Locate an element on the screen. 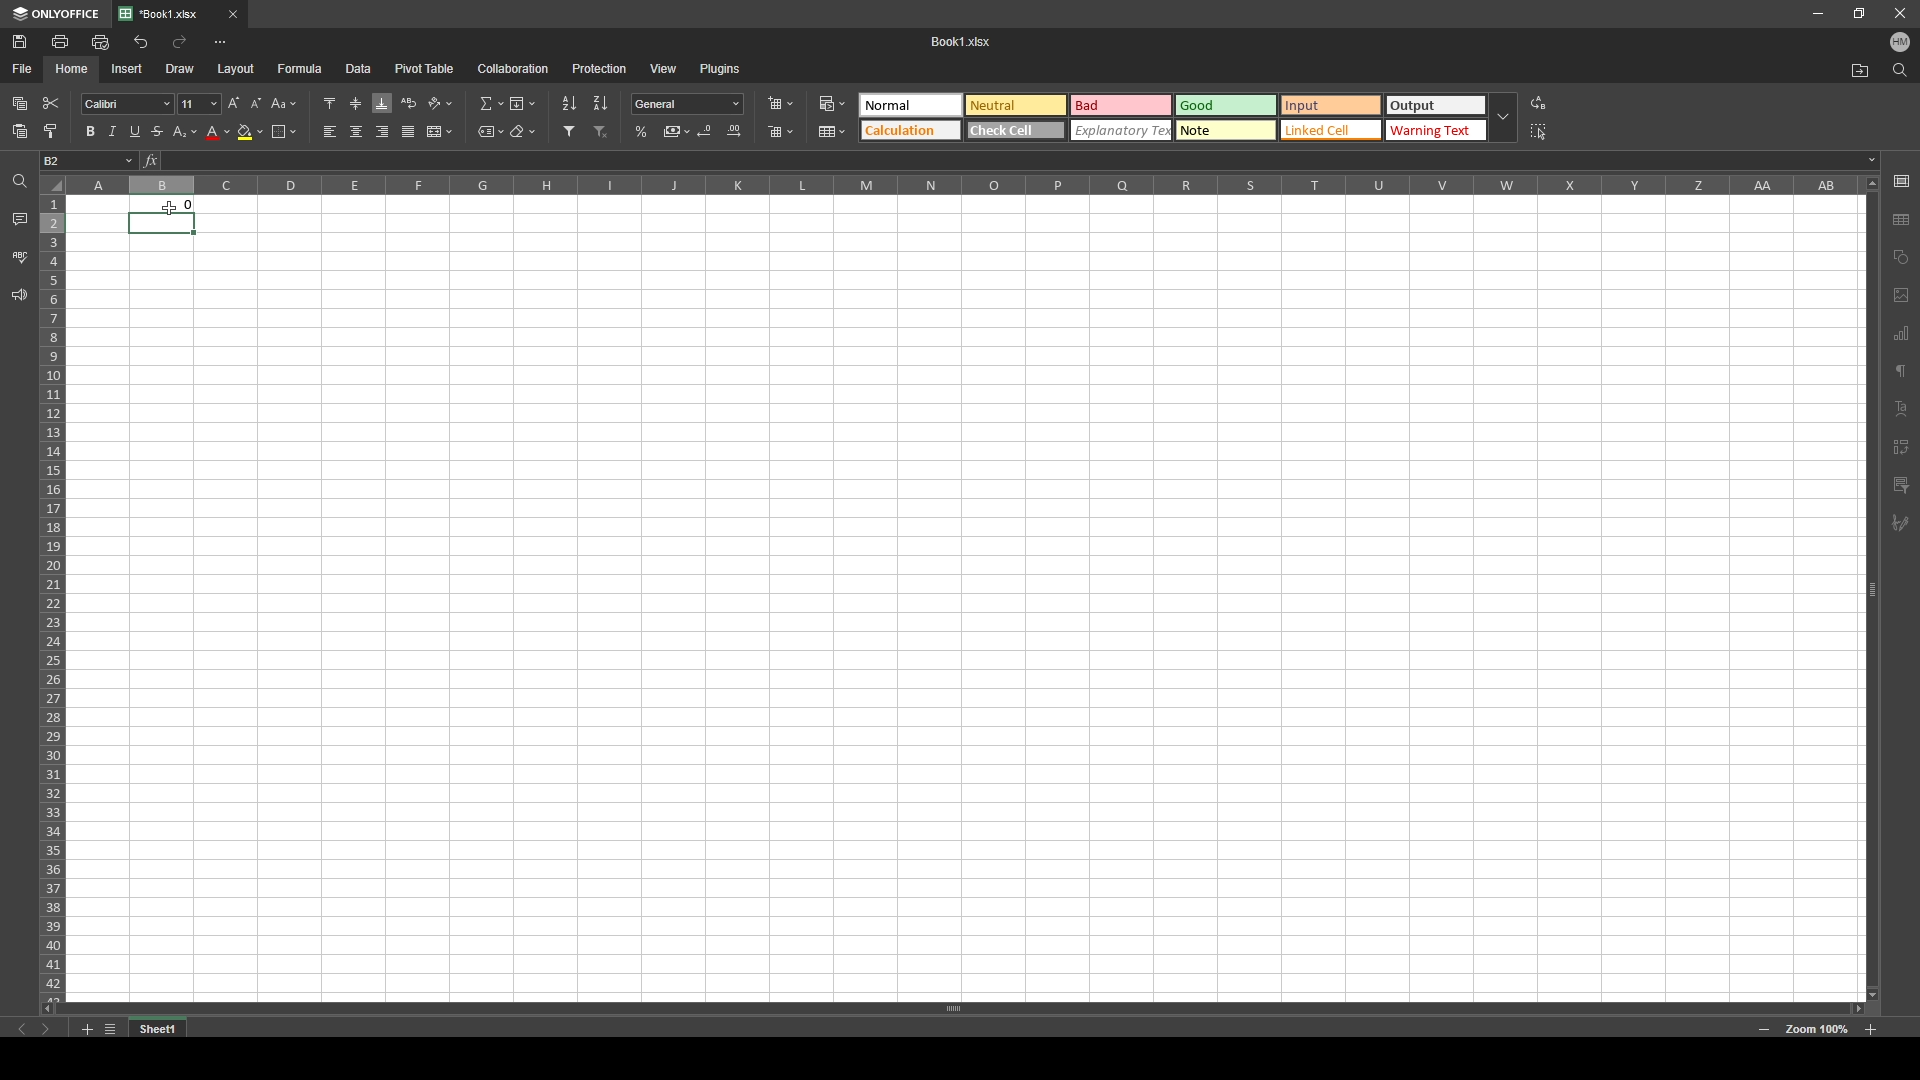 This screenshot has height=1080, width=1920. spell check is located at coordinates (19, 257).